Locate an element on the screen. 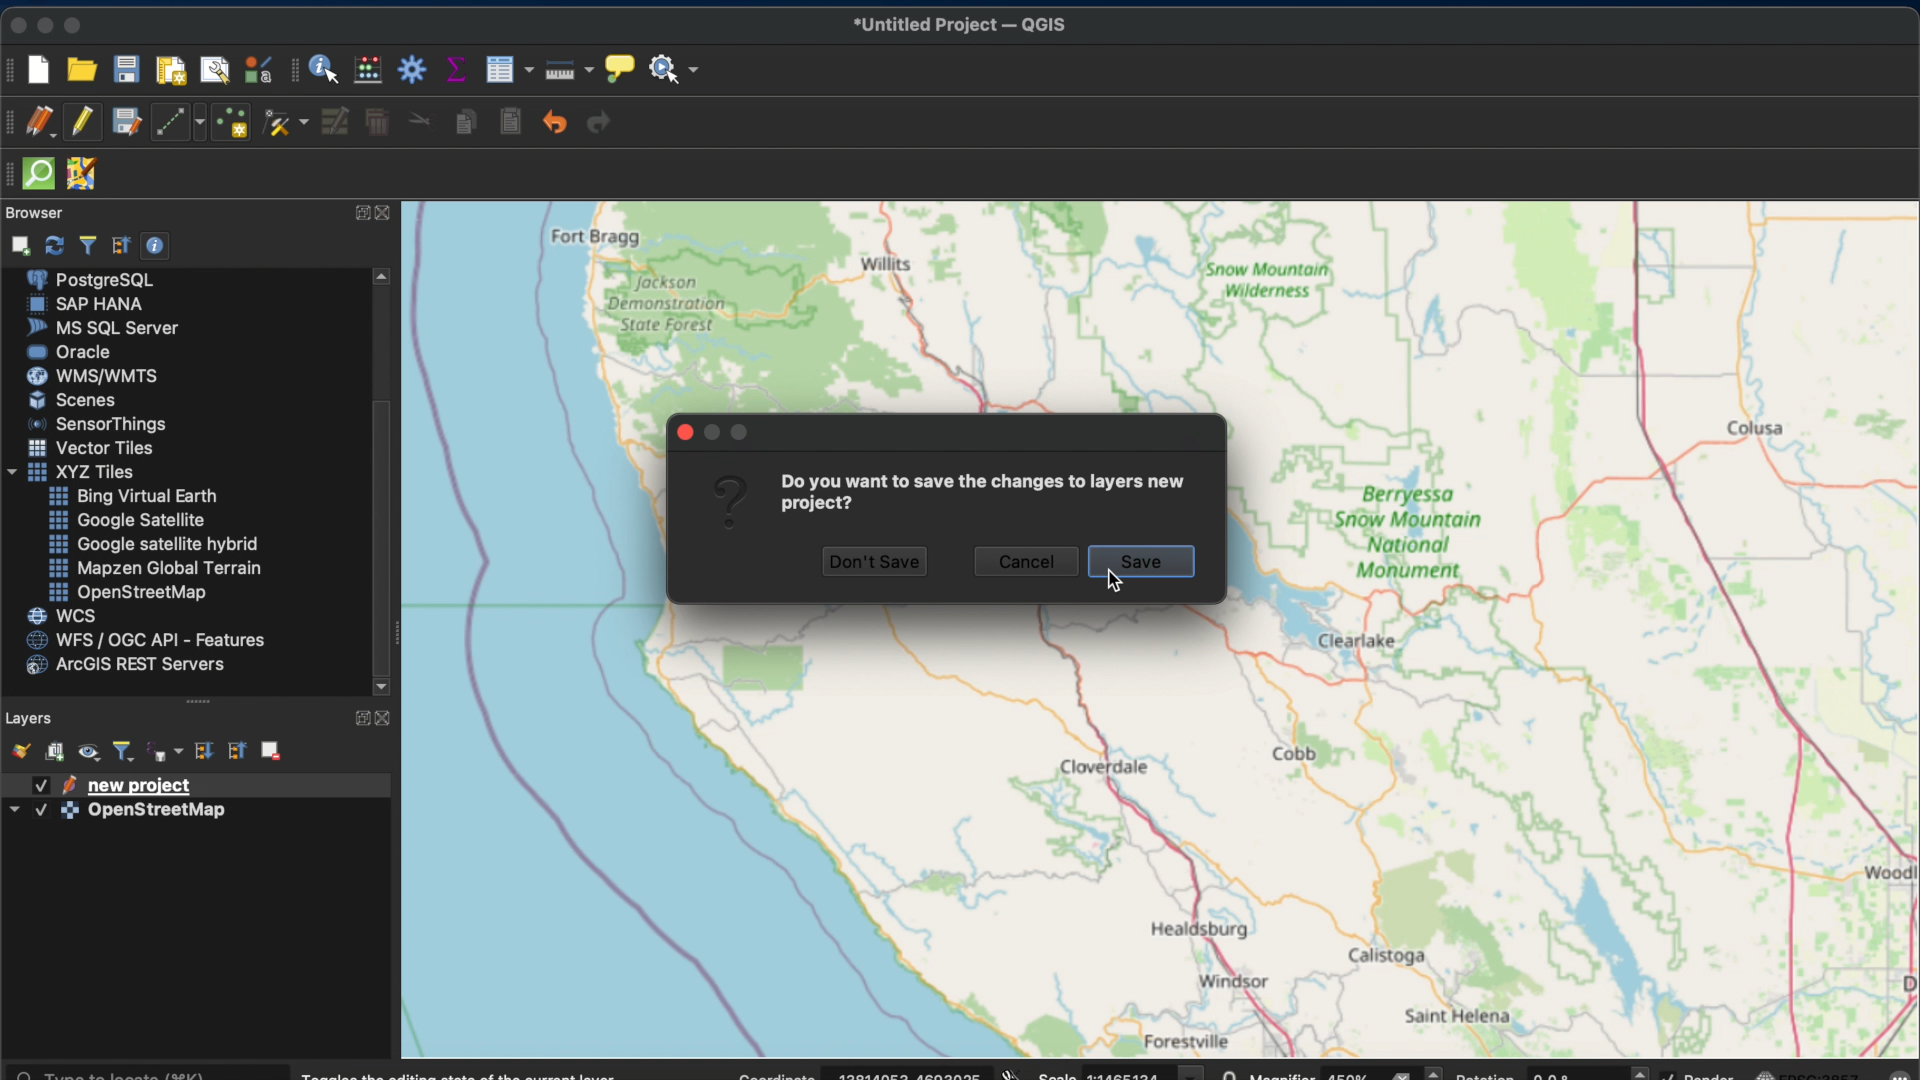  new project layer is located at coordinates (110, 785).